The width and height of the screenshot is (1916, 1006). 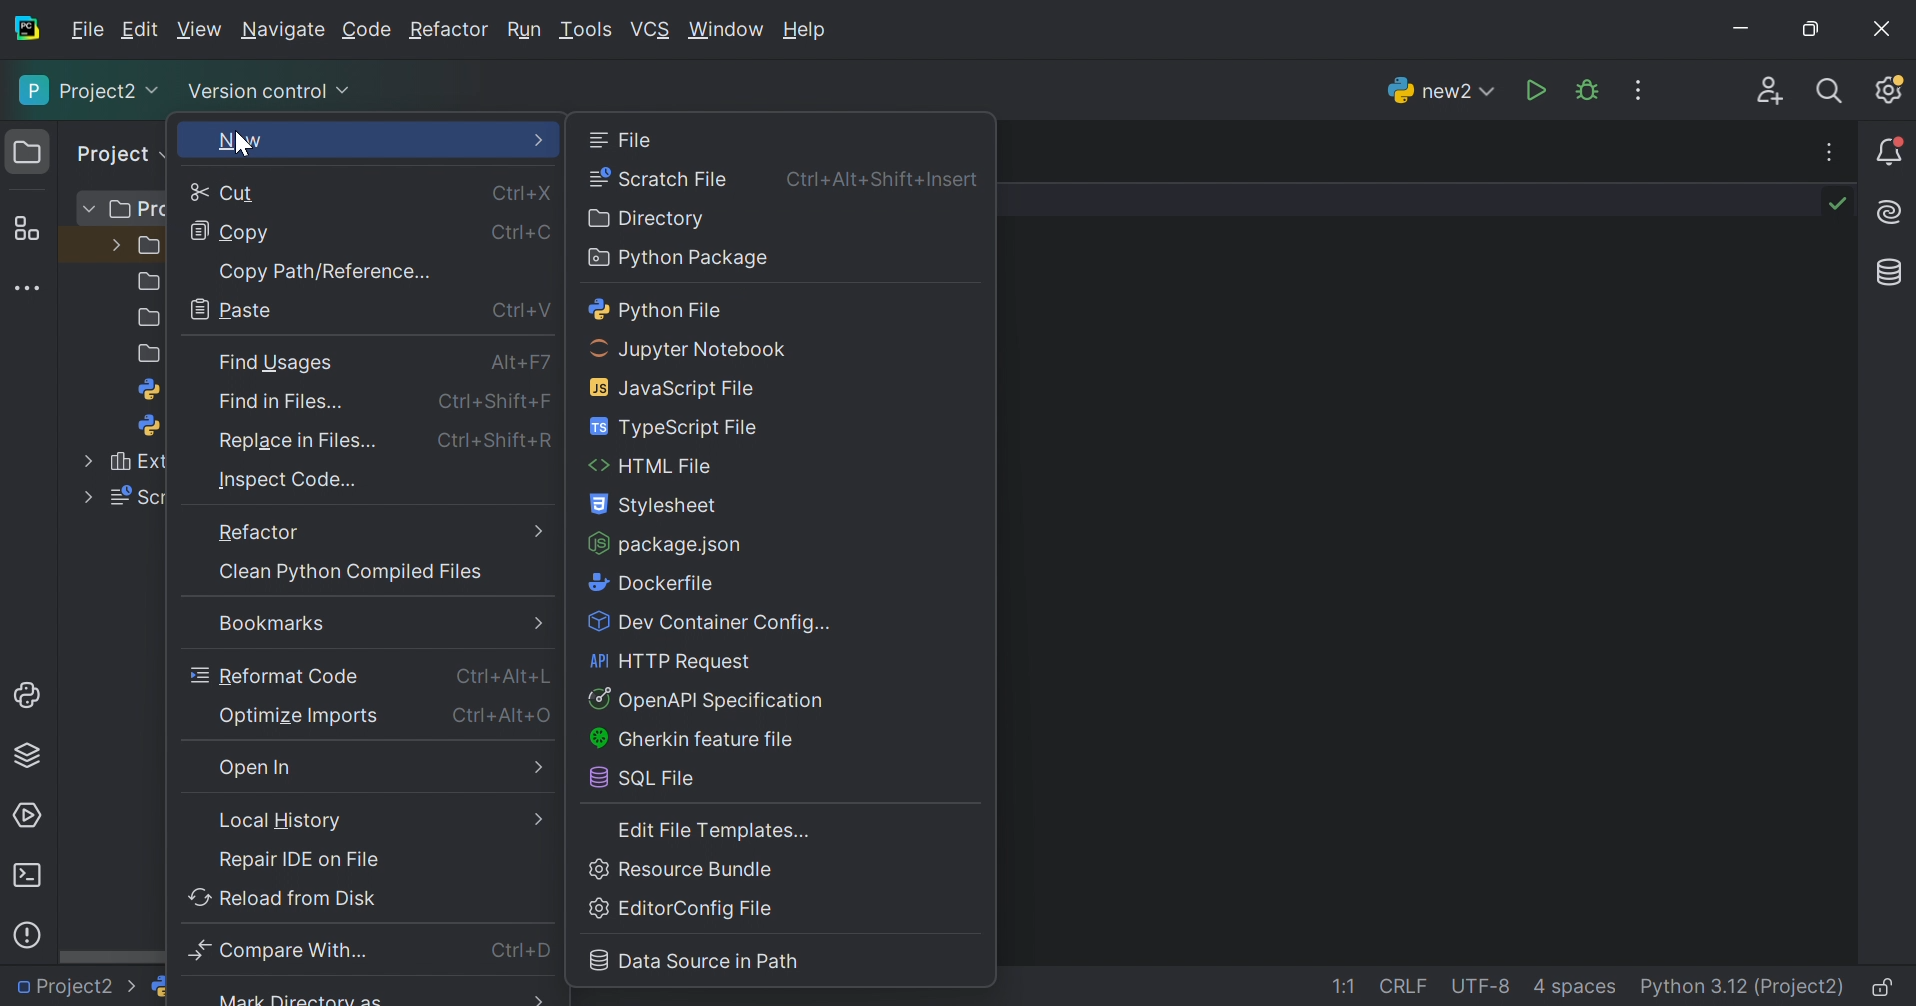 I want to click on Ctrl+Alt+Shift+Insert, so click(x=886, y=177).